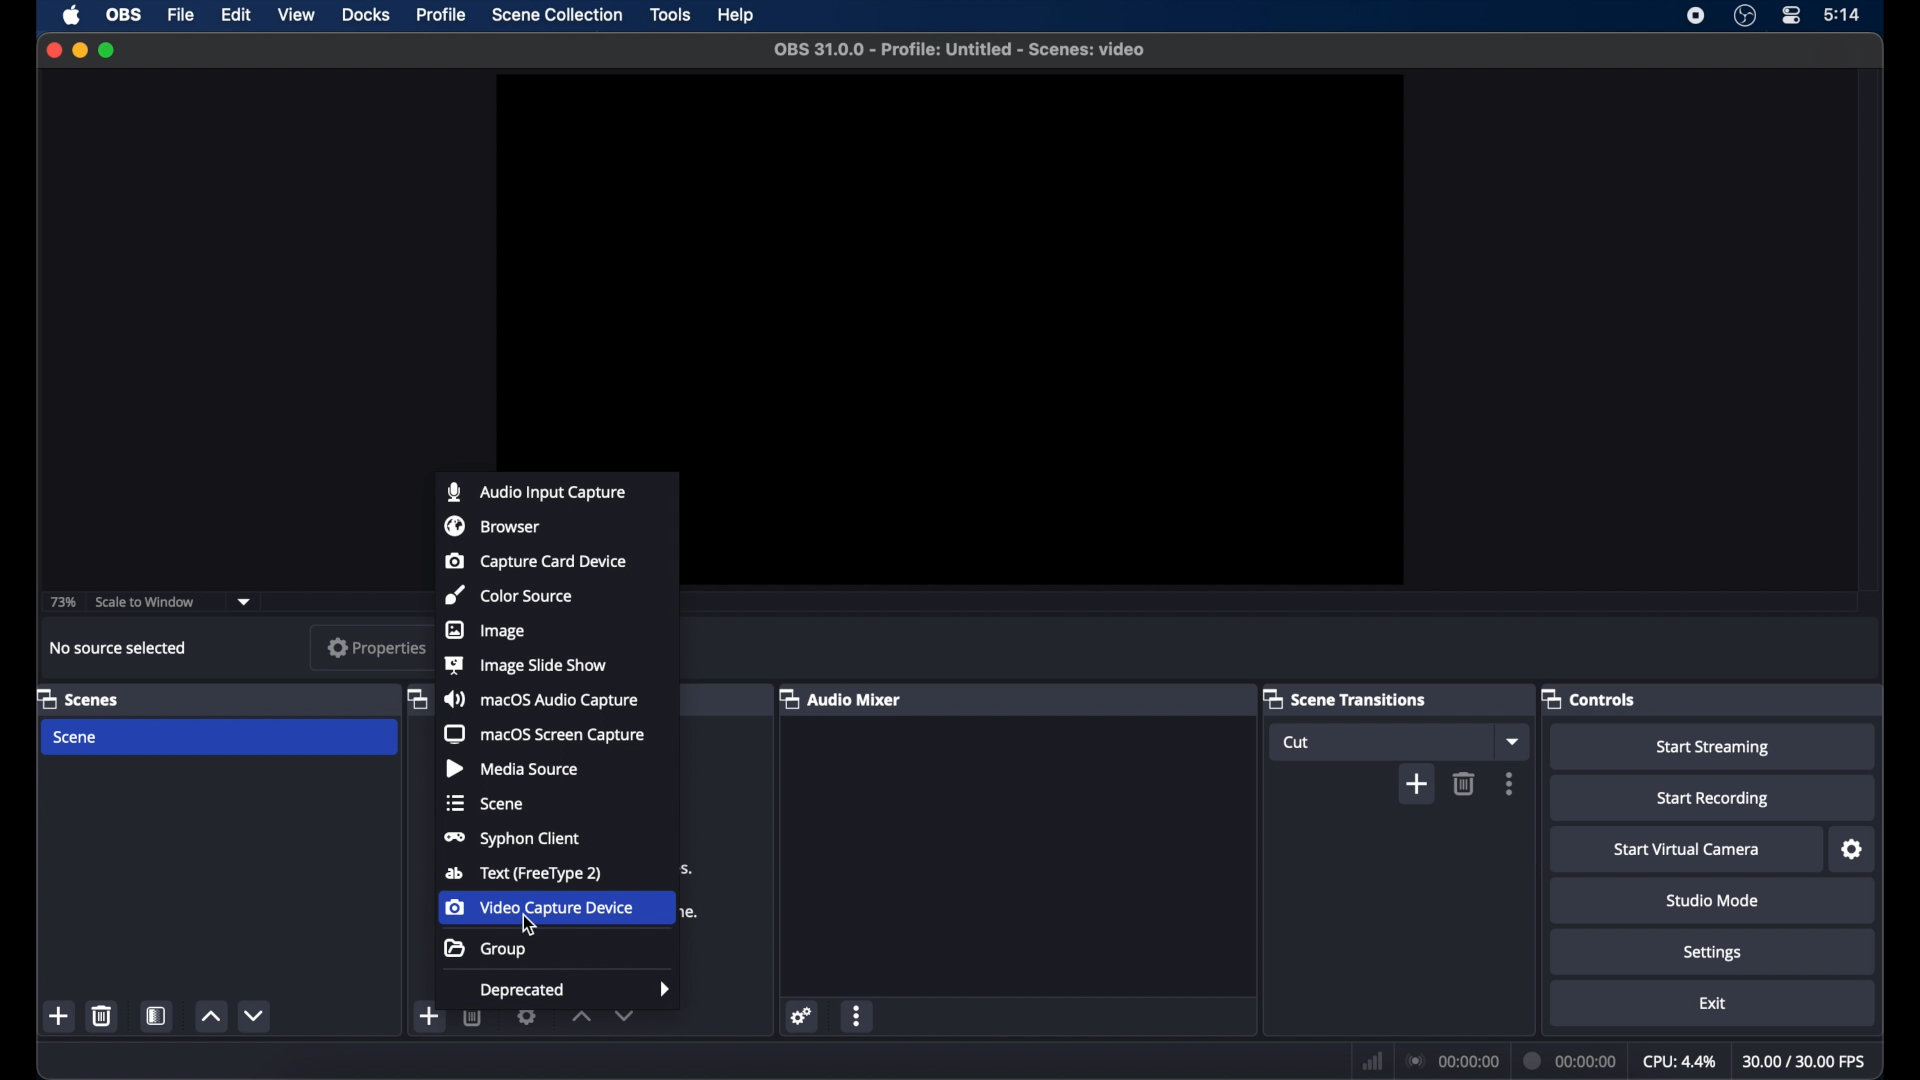 Image resolution: width=1920 pixels, height=1080 pixels. I want to click on text, so click(523, 874).